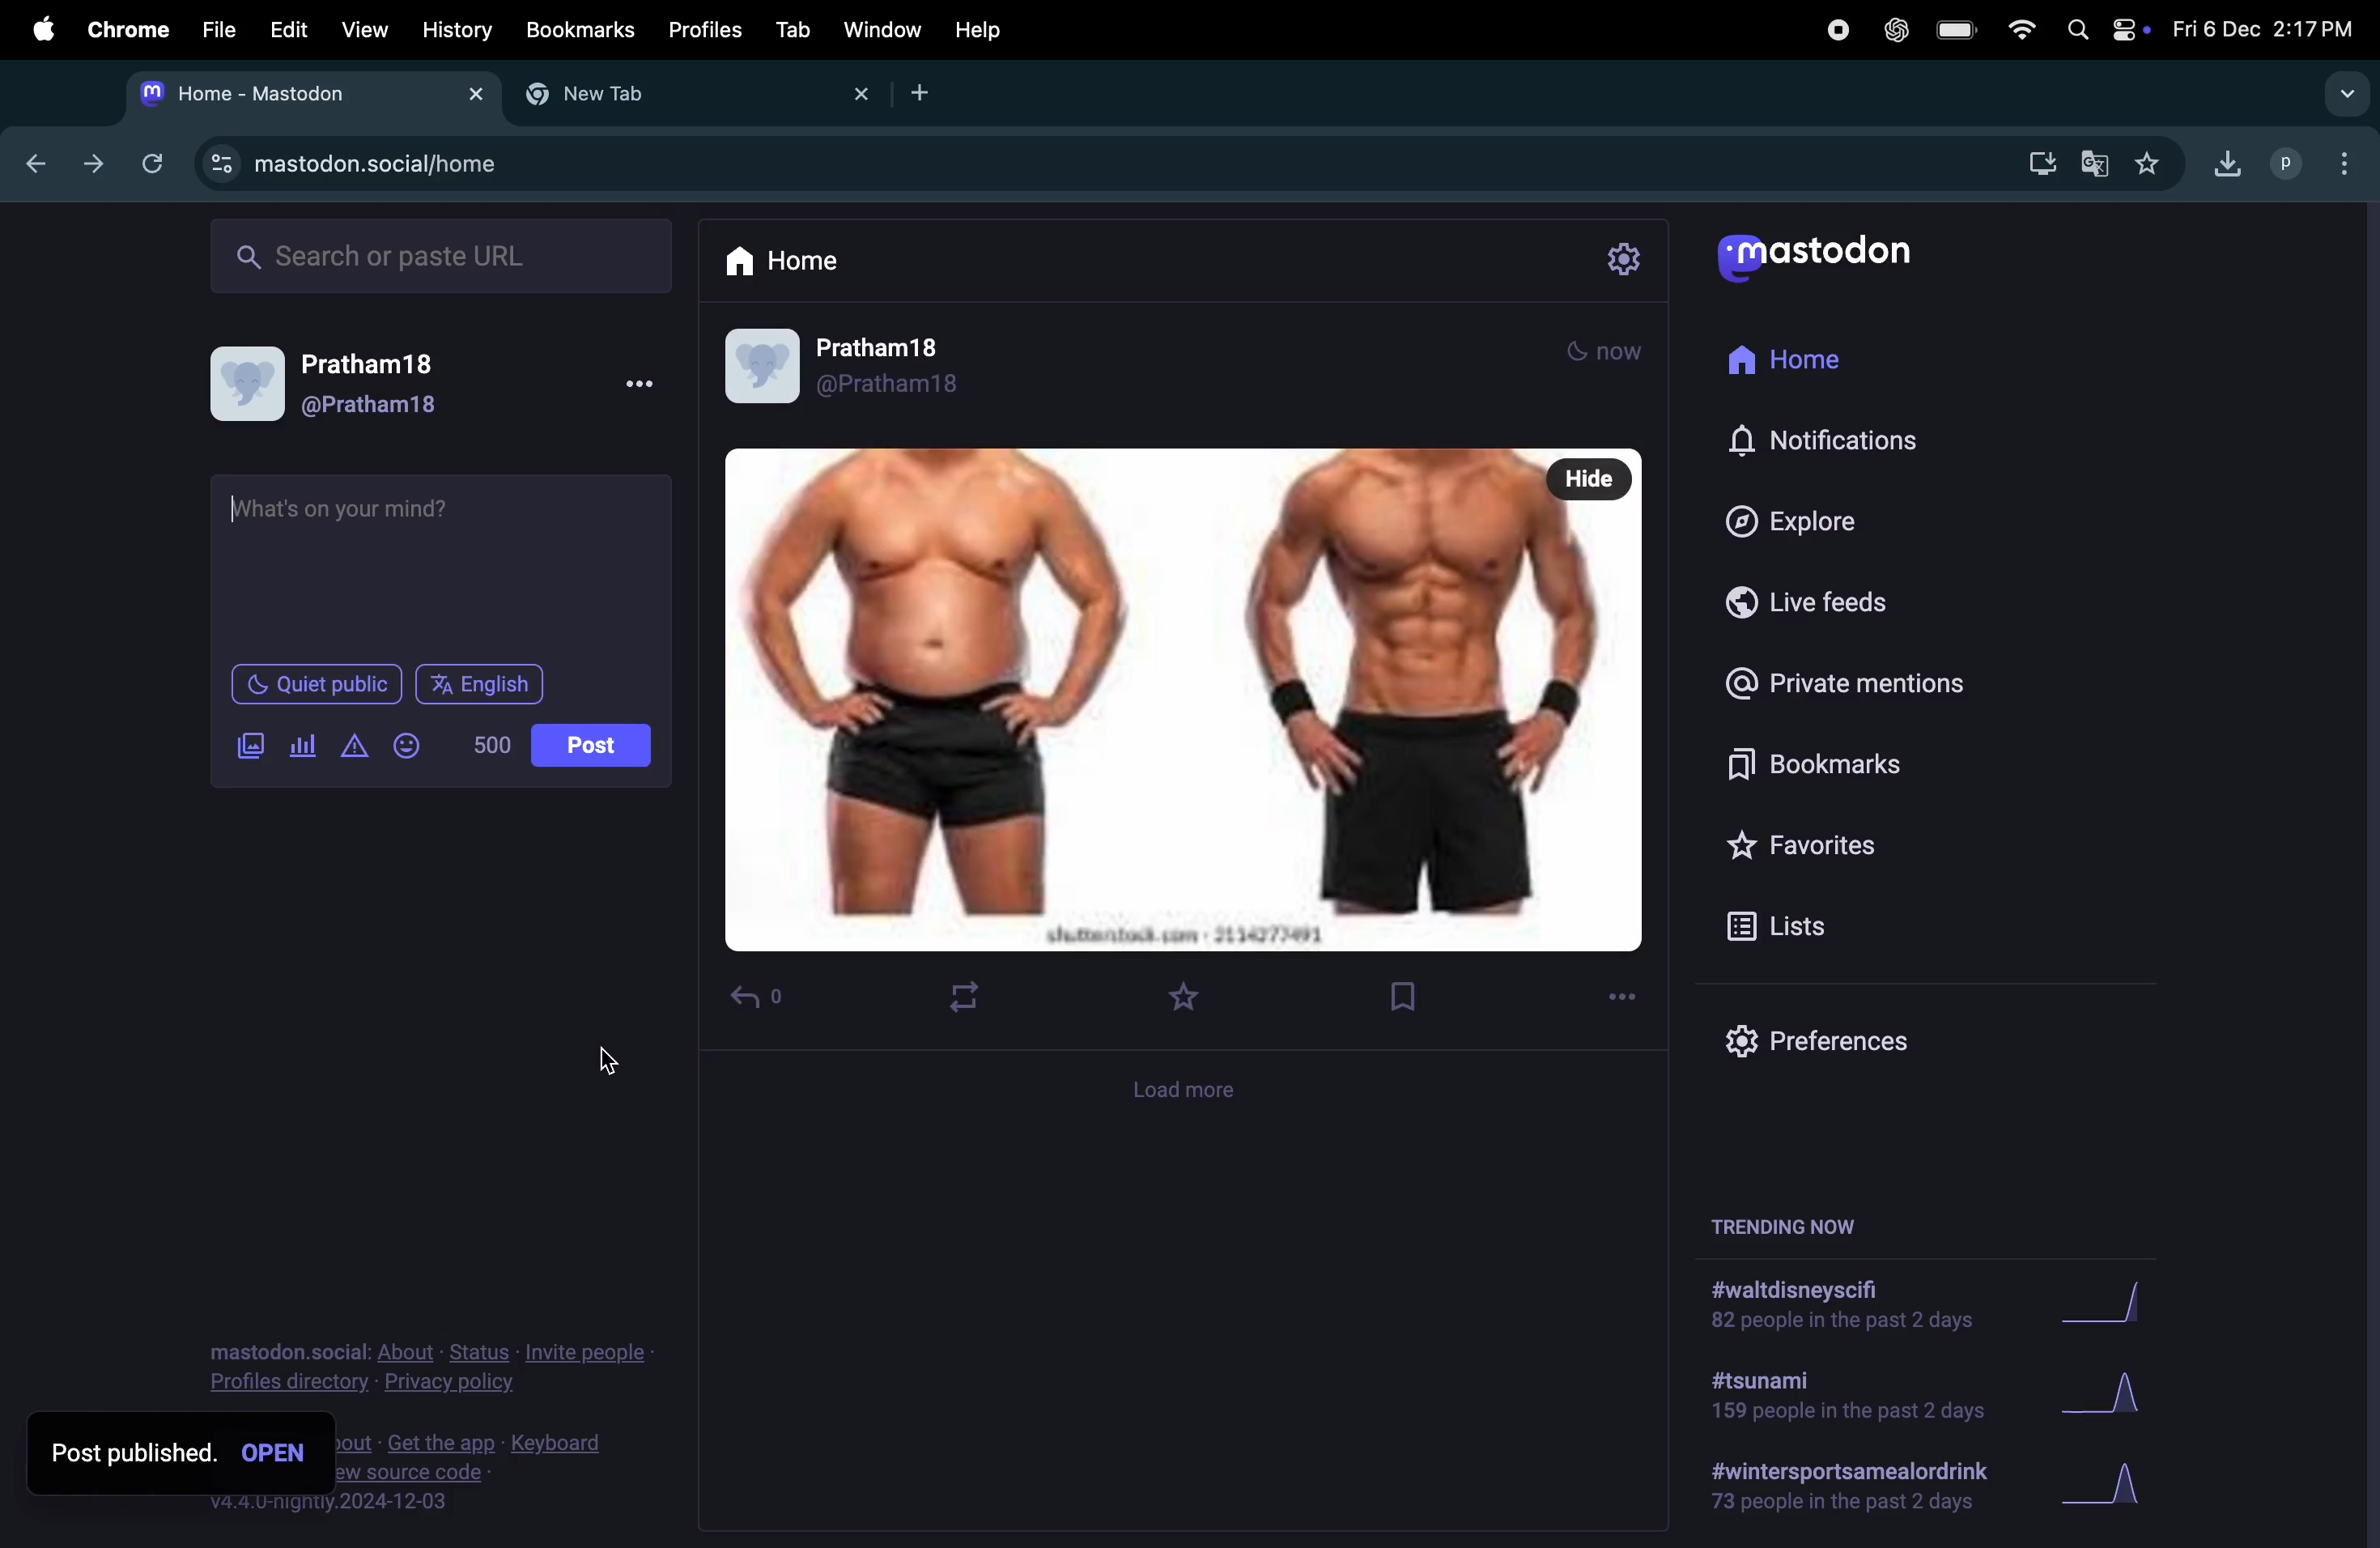 This screenshot has width=2380, height=1548. Describe the element at coordinates (2262, 28) in the screenshot. I see `date and time` at that location.